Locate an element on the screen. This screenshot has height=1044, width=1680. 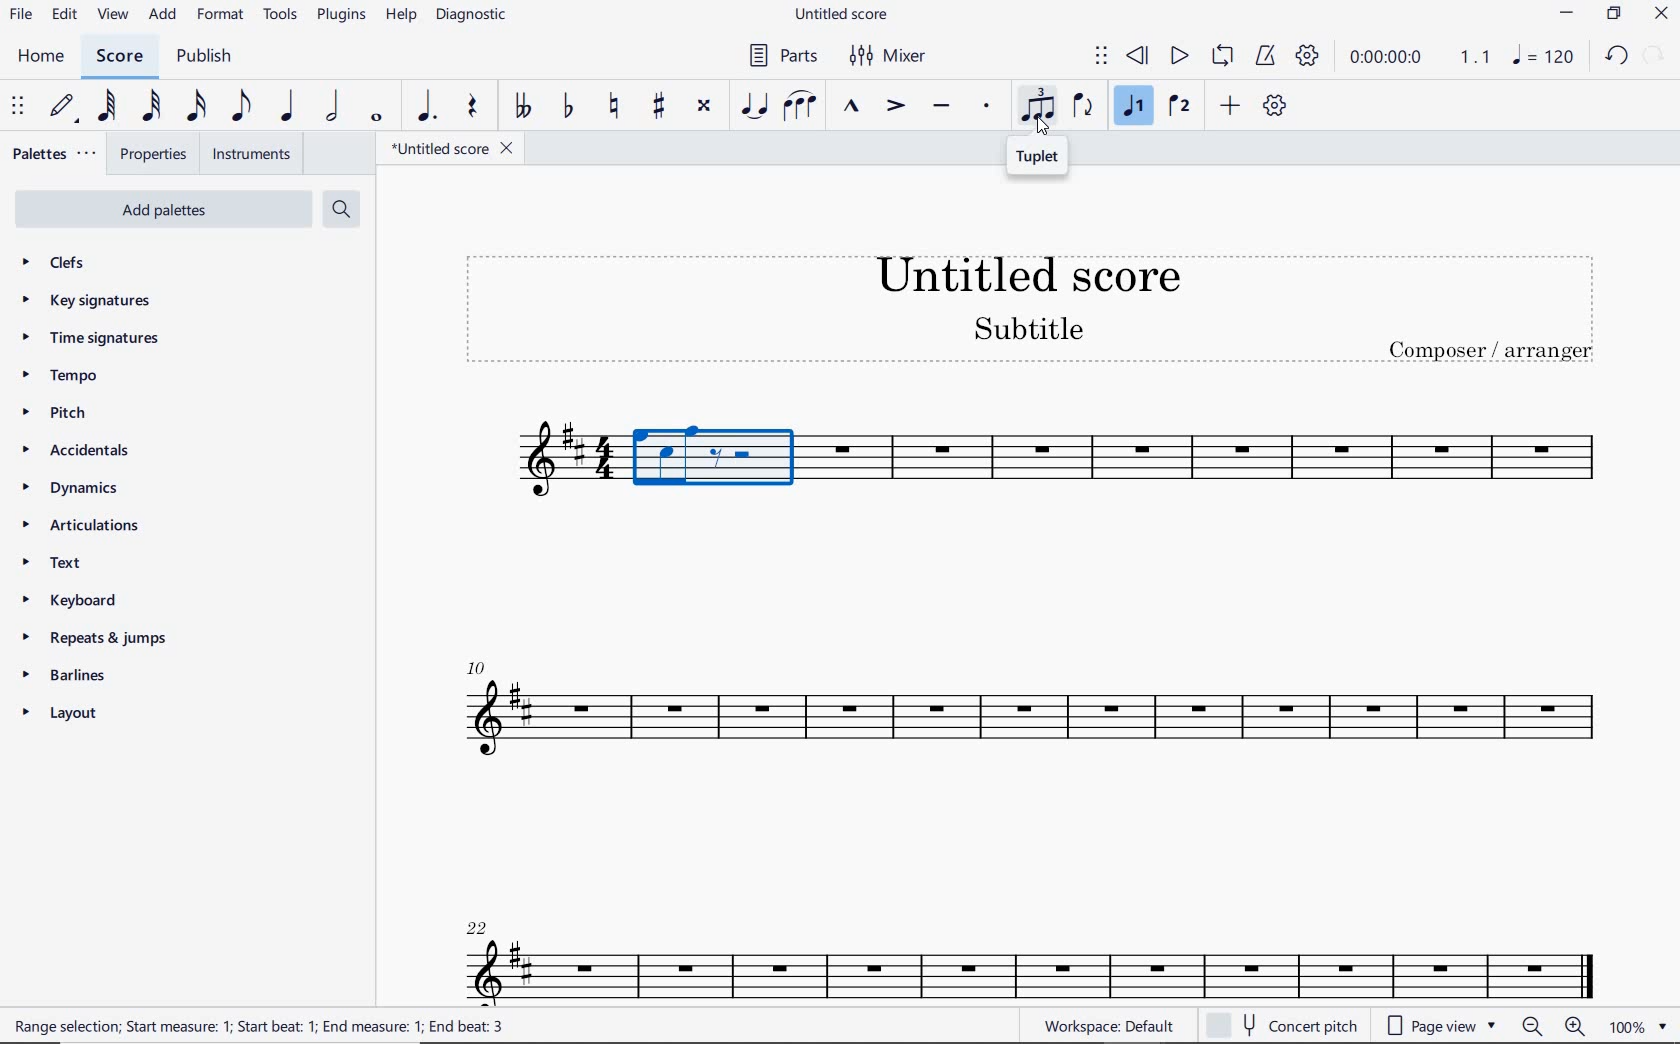
SLUR is located at coordinates (801, 107).